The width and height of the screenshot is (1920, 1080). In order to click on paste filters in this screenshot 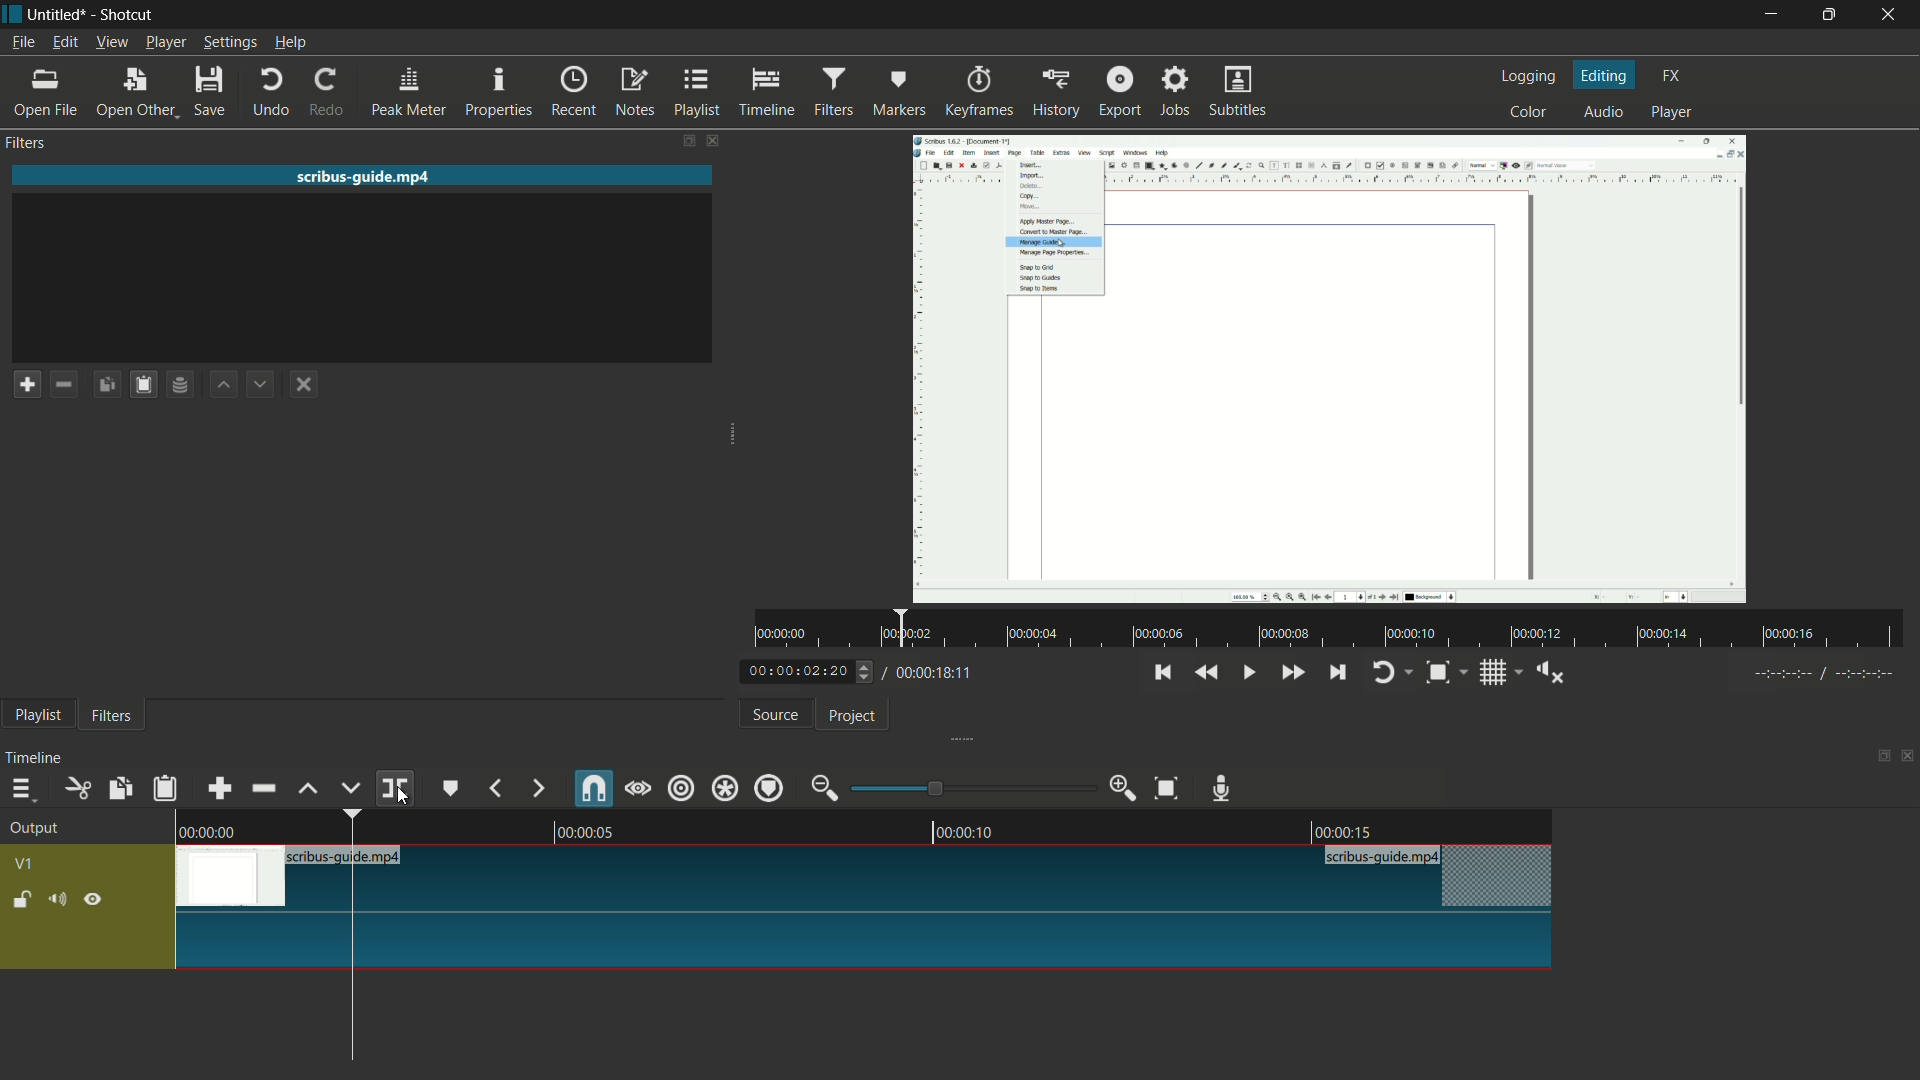, I will do `click(144, 385)`.